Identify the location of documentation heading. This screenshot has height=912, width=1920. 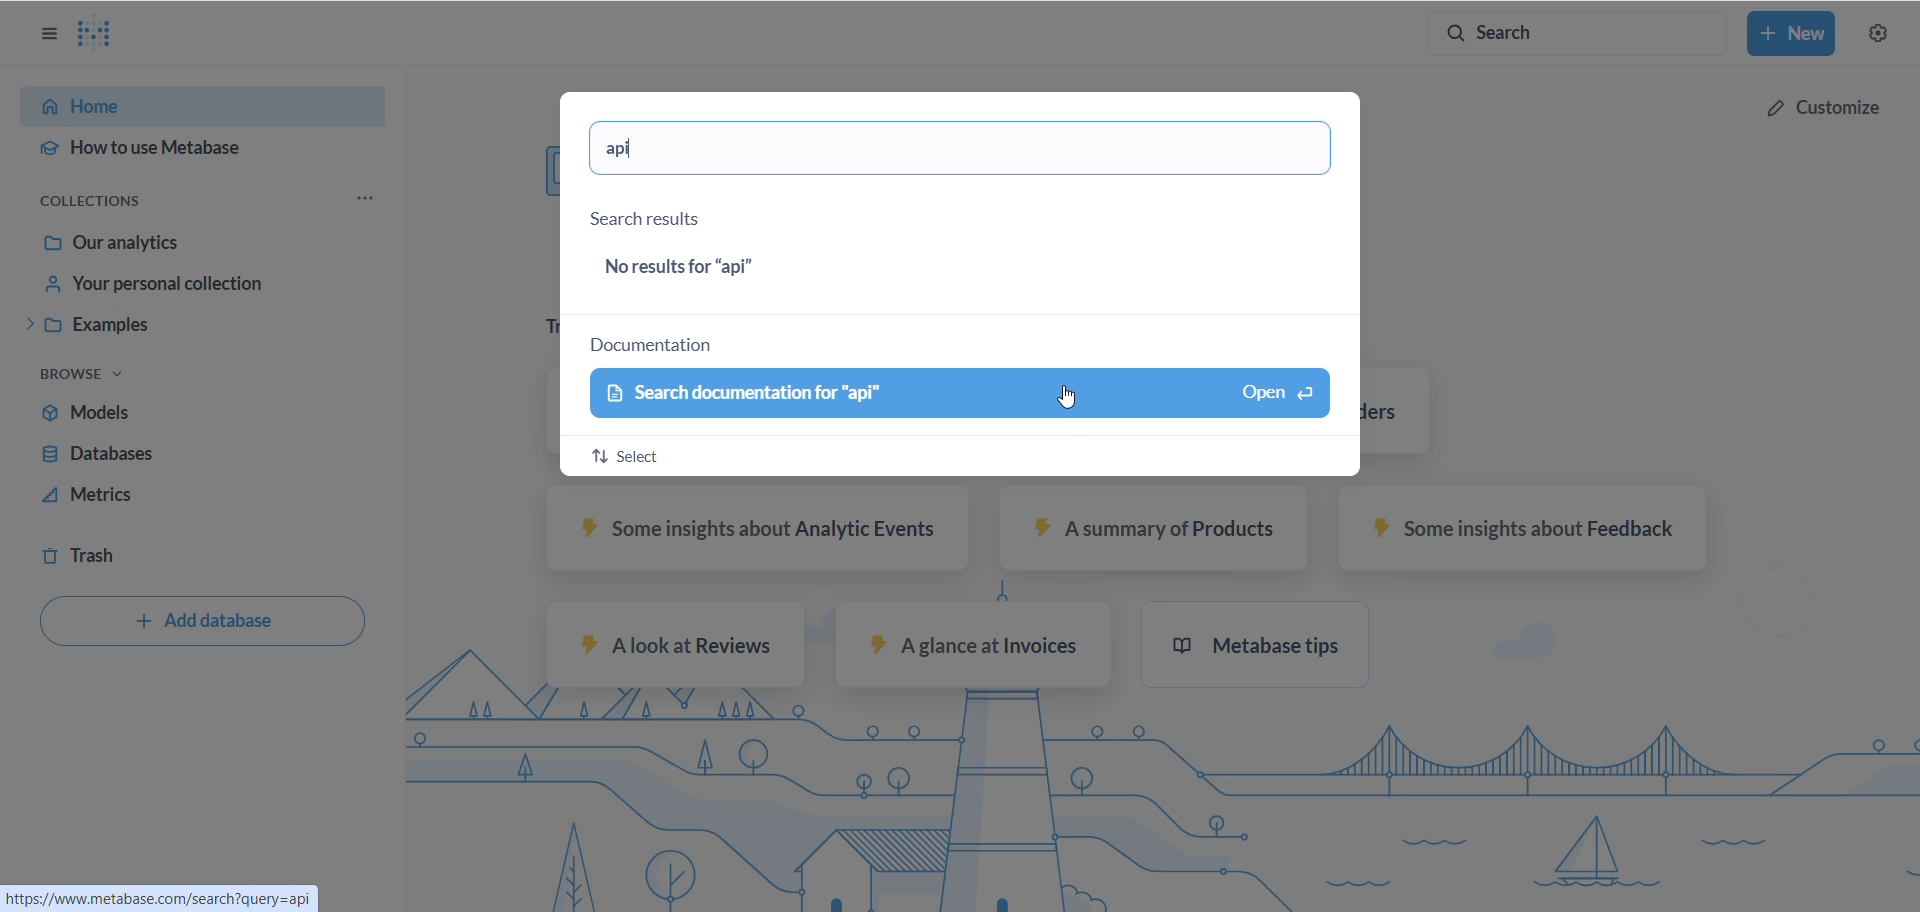
(653, 343).